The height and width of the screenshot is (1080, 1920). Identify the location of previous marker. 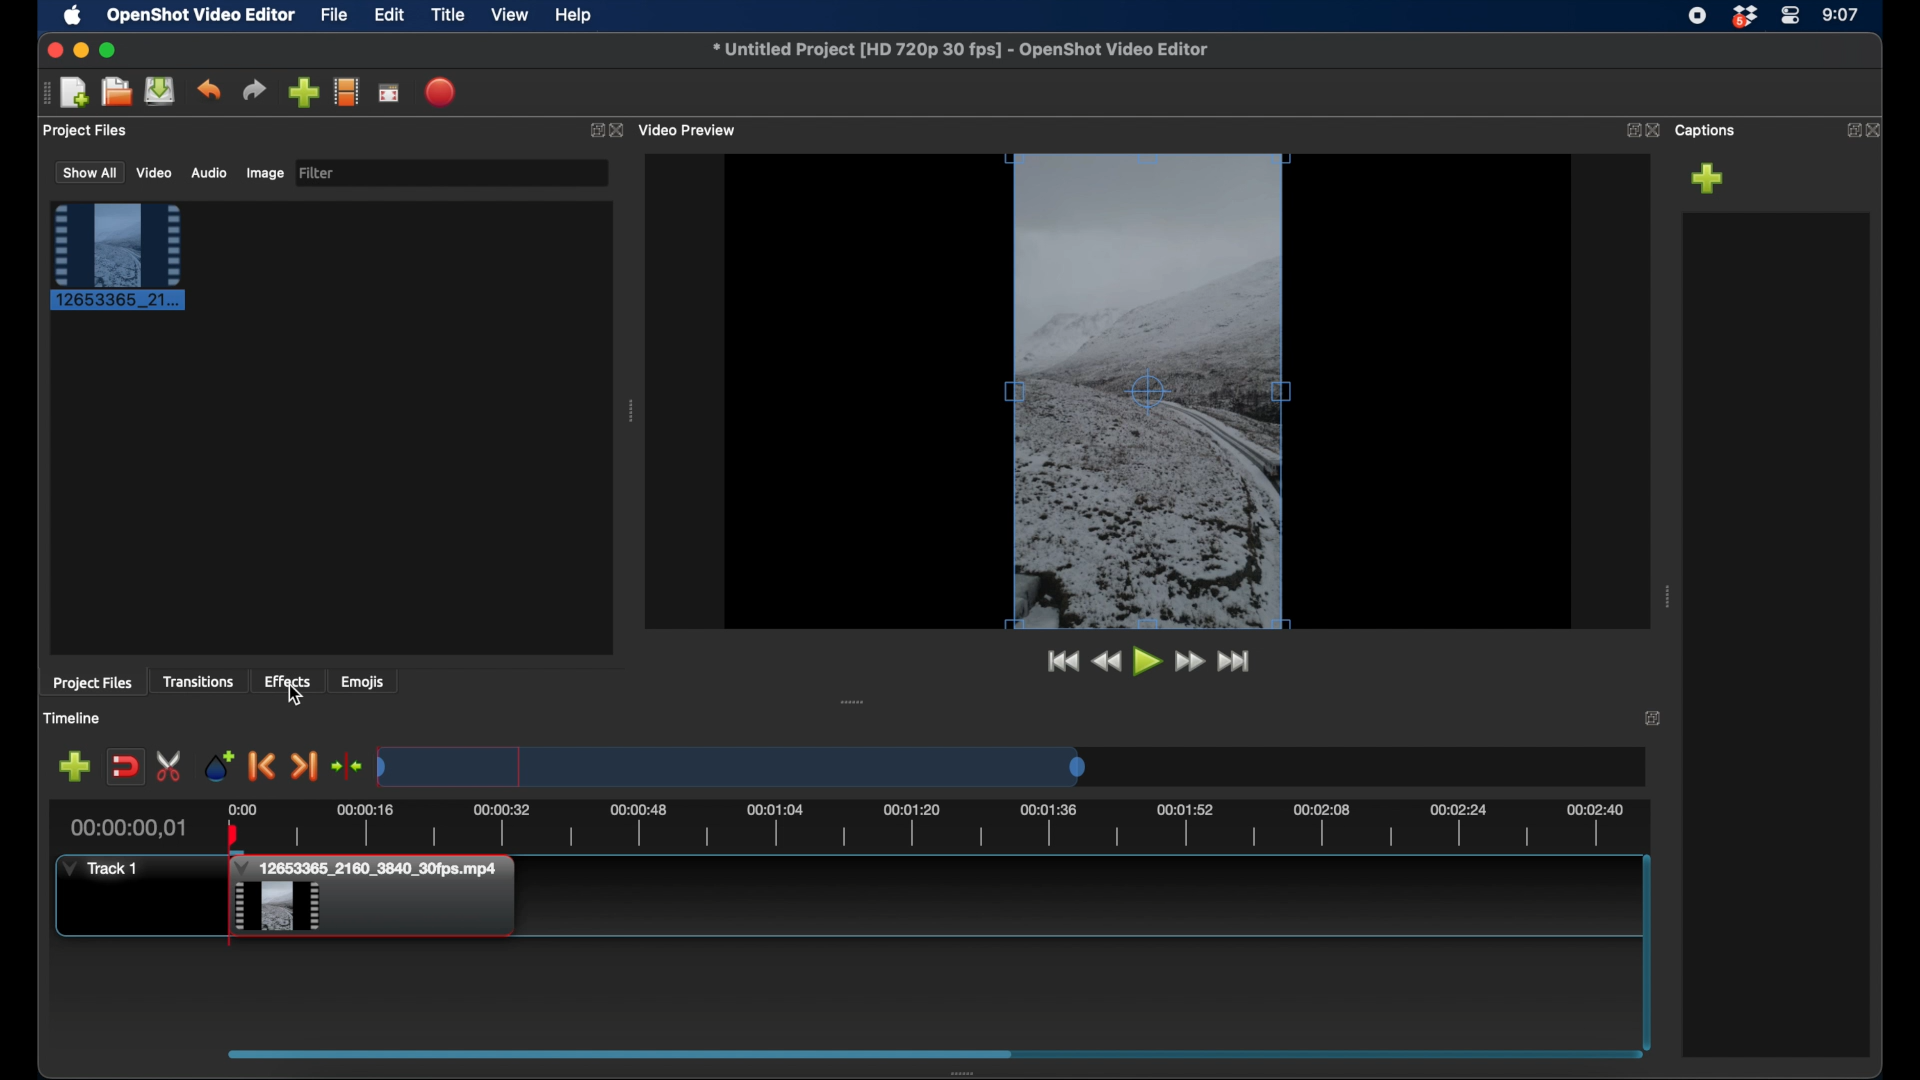
(263, 767).